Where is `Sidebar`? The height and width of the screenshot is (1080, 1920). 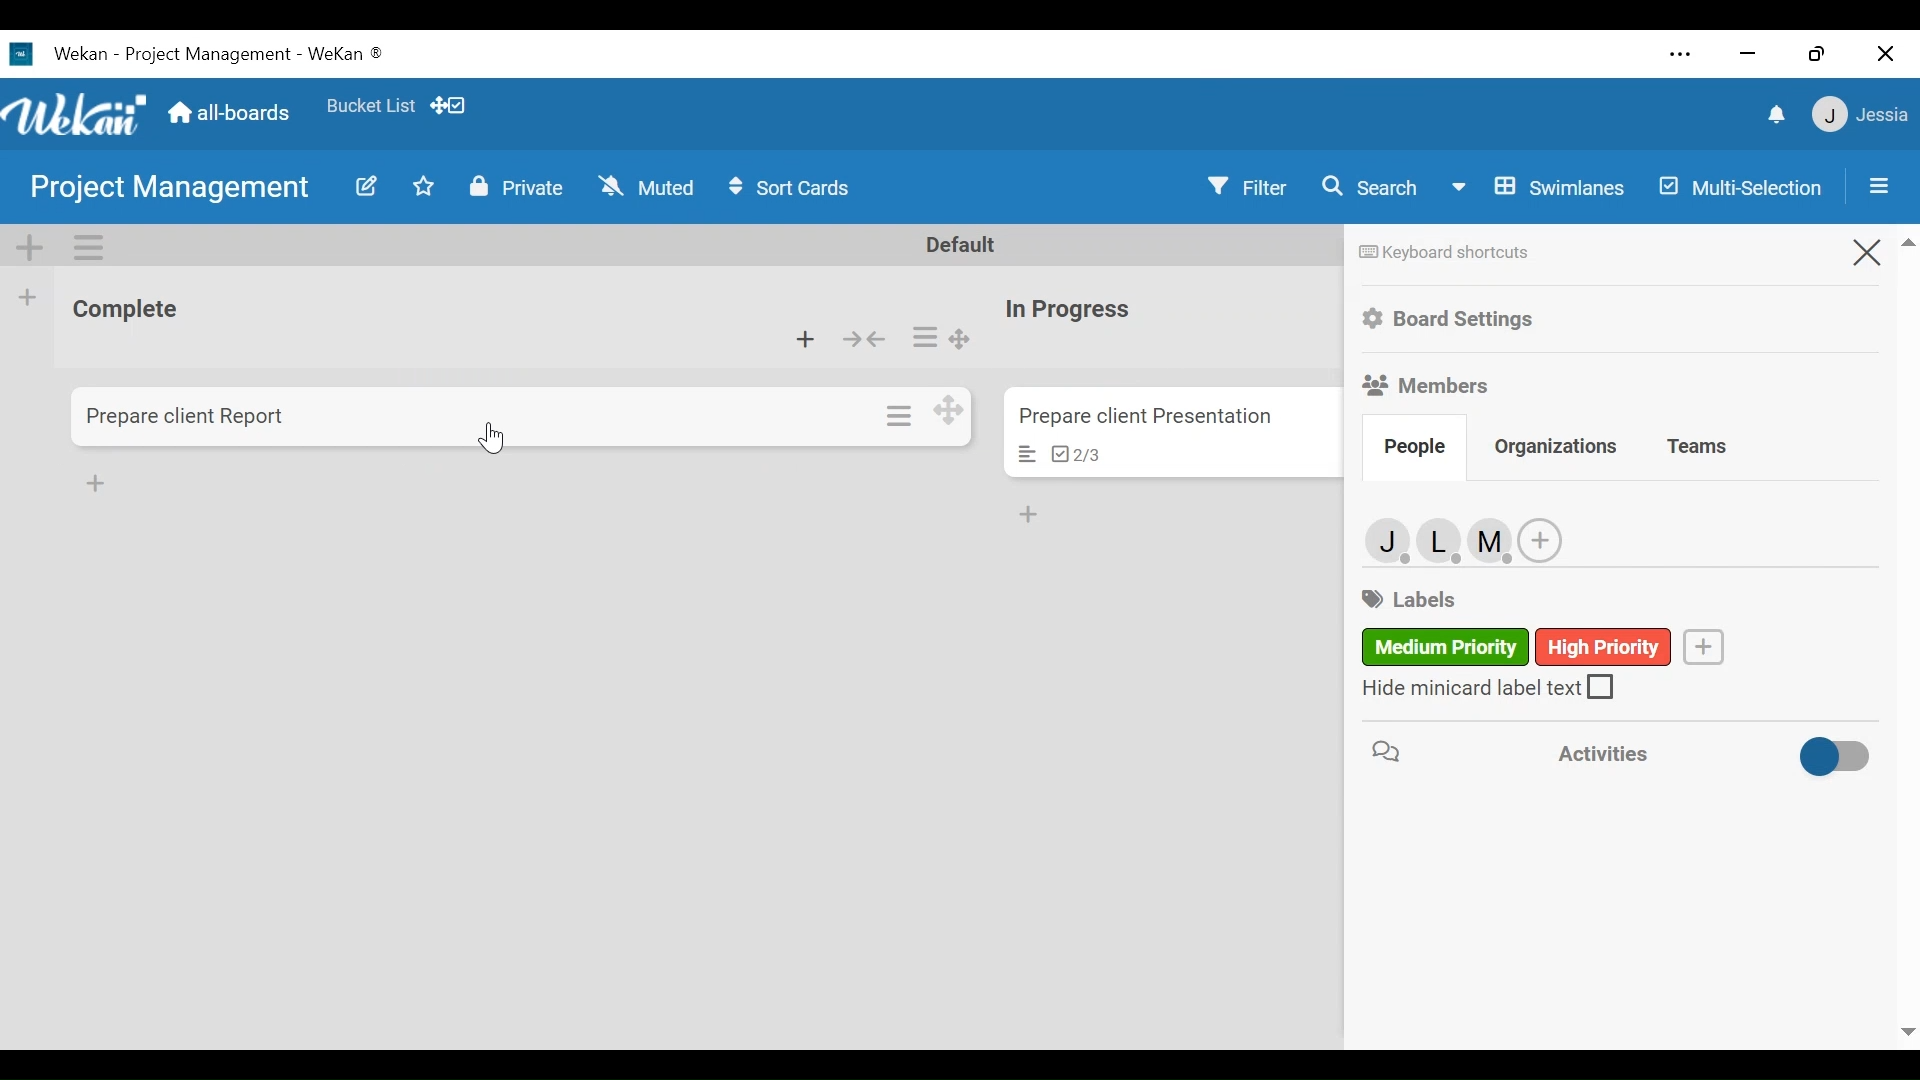 Sidebar is located at coordinates (1880, 185).